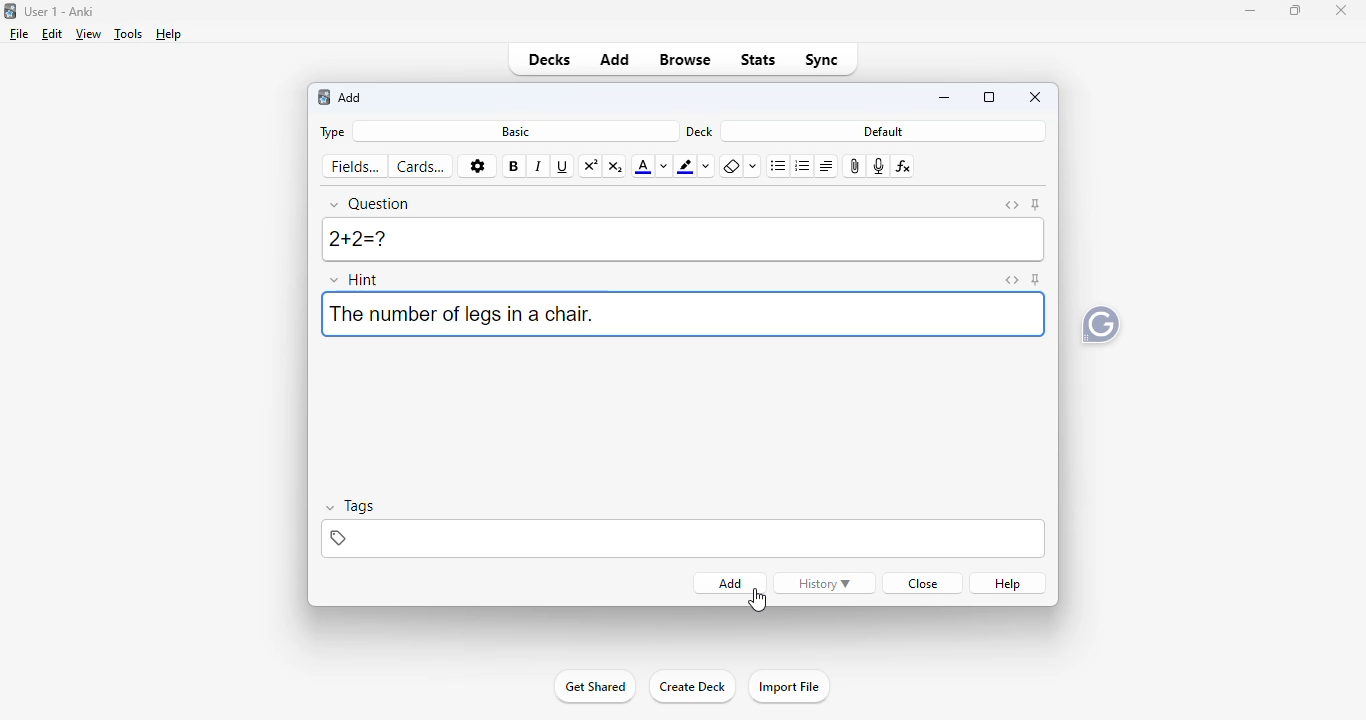 Image resolution: width=1366 pixels, height=720 pixels. I want to click on basic, so click(516, 132).